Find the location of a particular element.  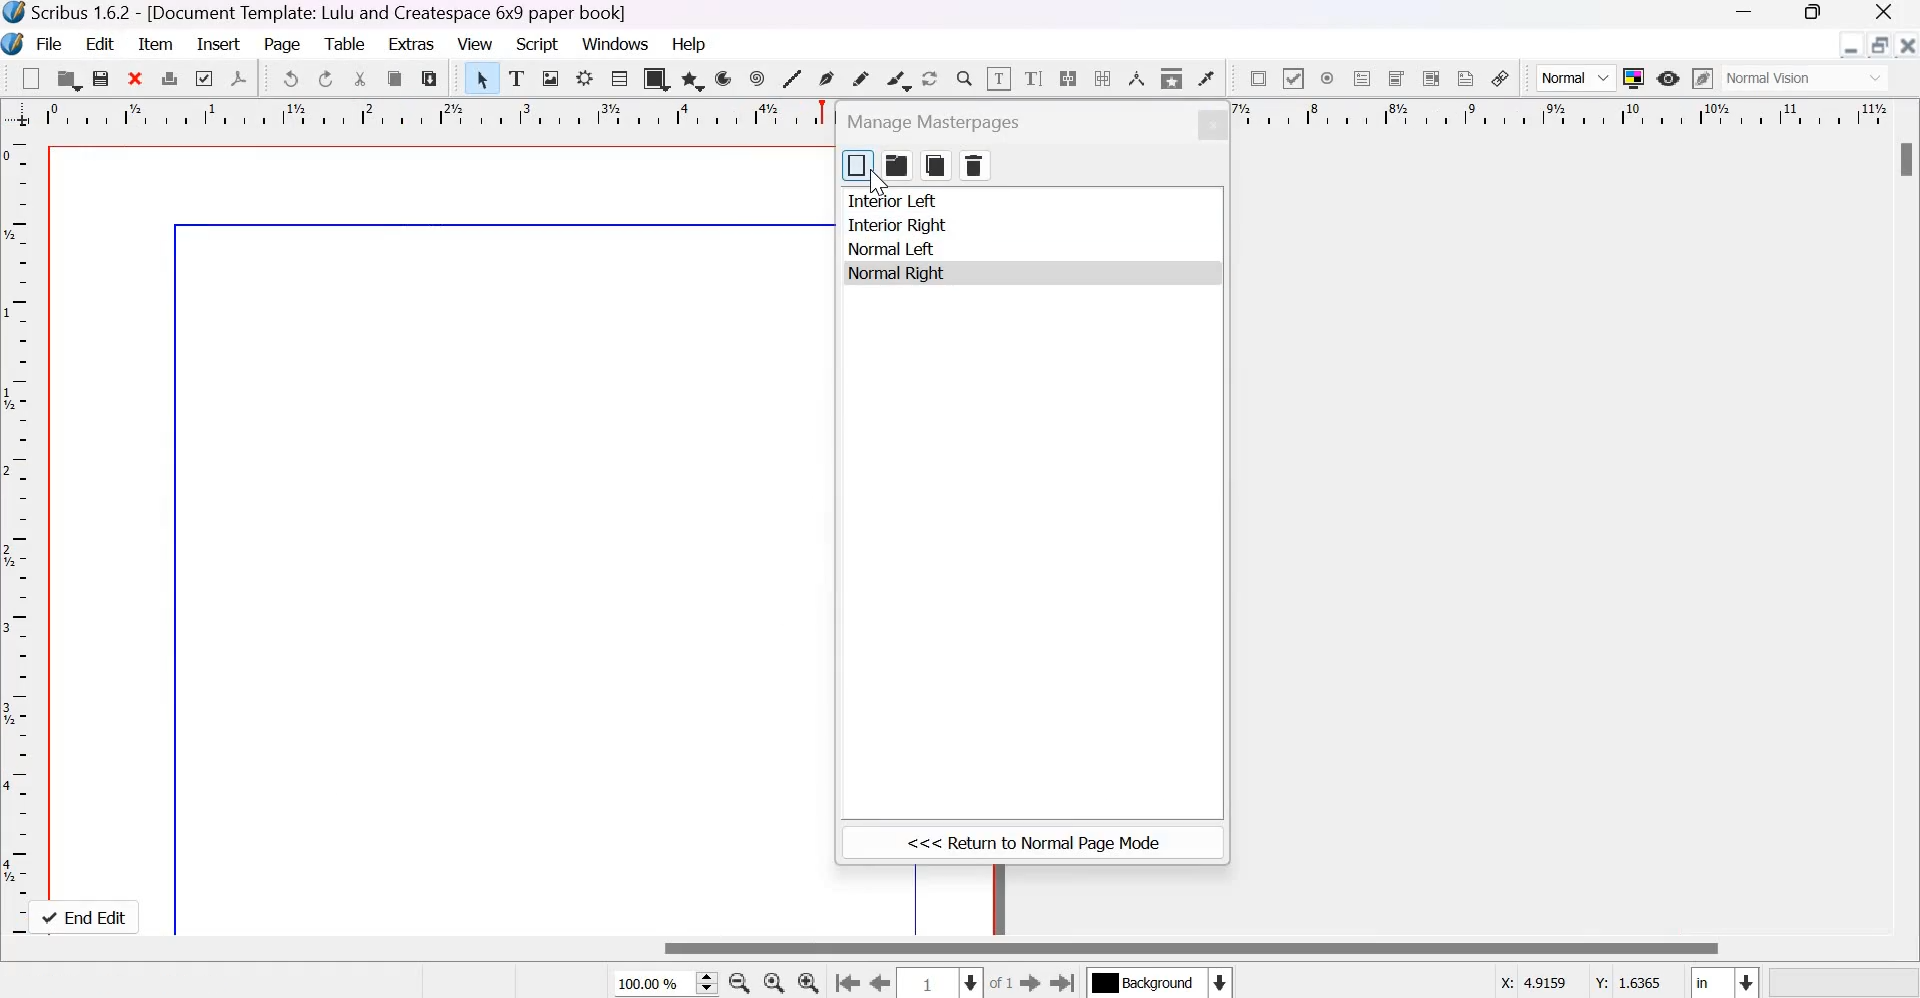

PDF radio box is located at coordinates (1328, 78).